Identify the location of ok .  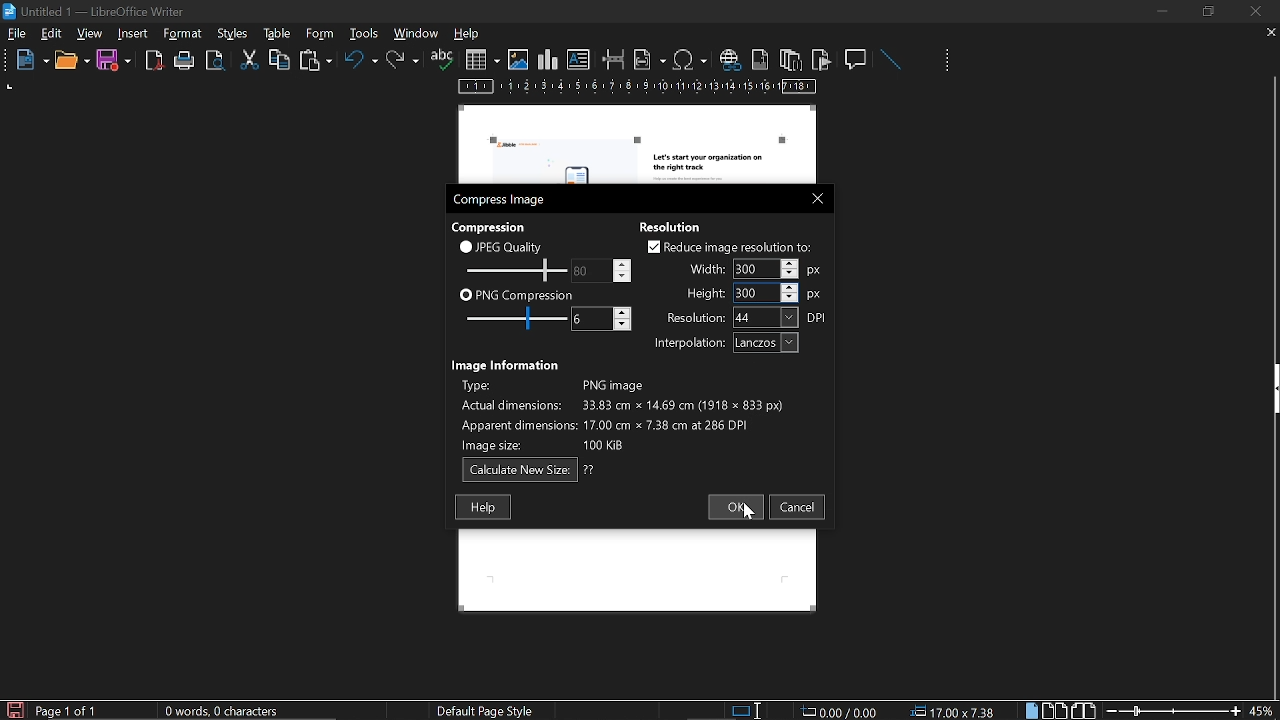
(732, 507).